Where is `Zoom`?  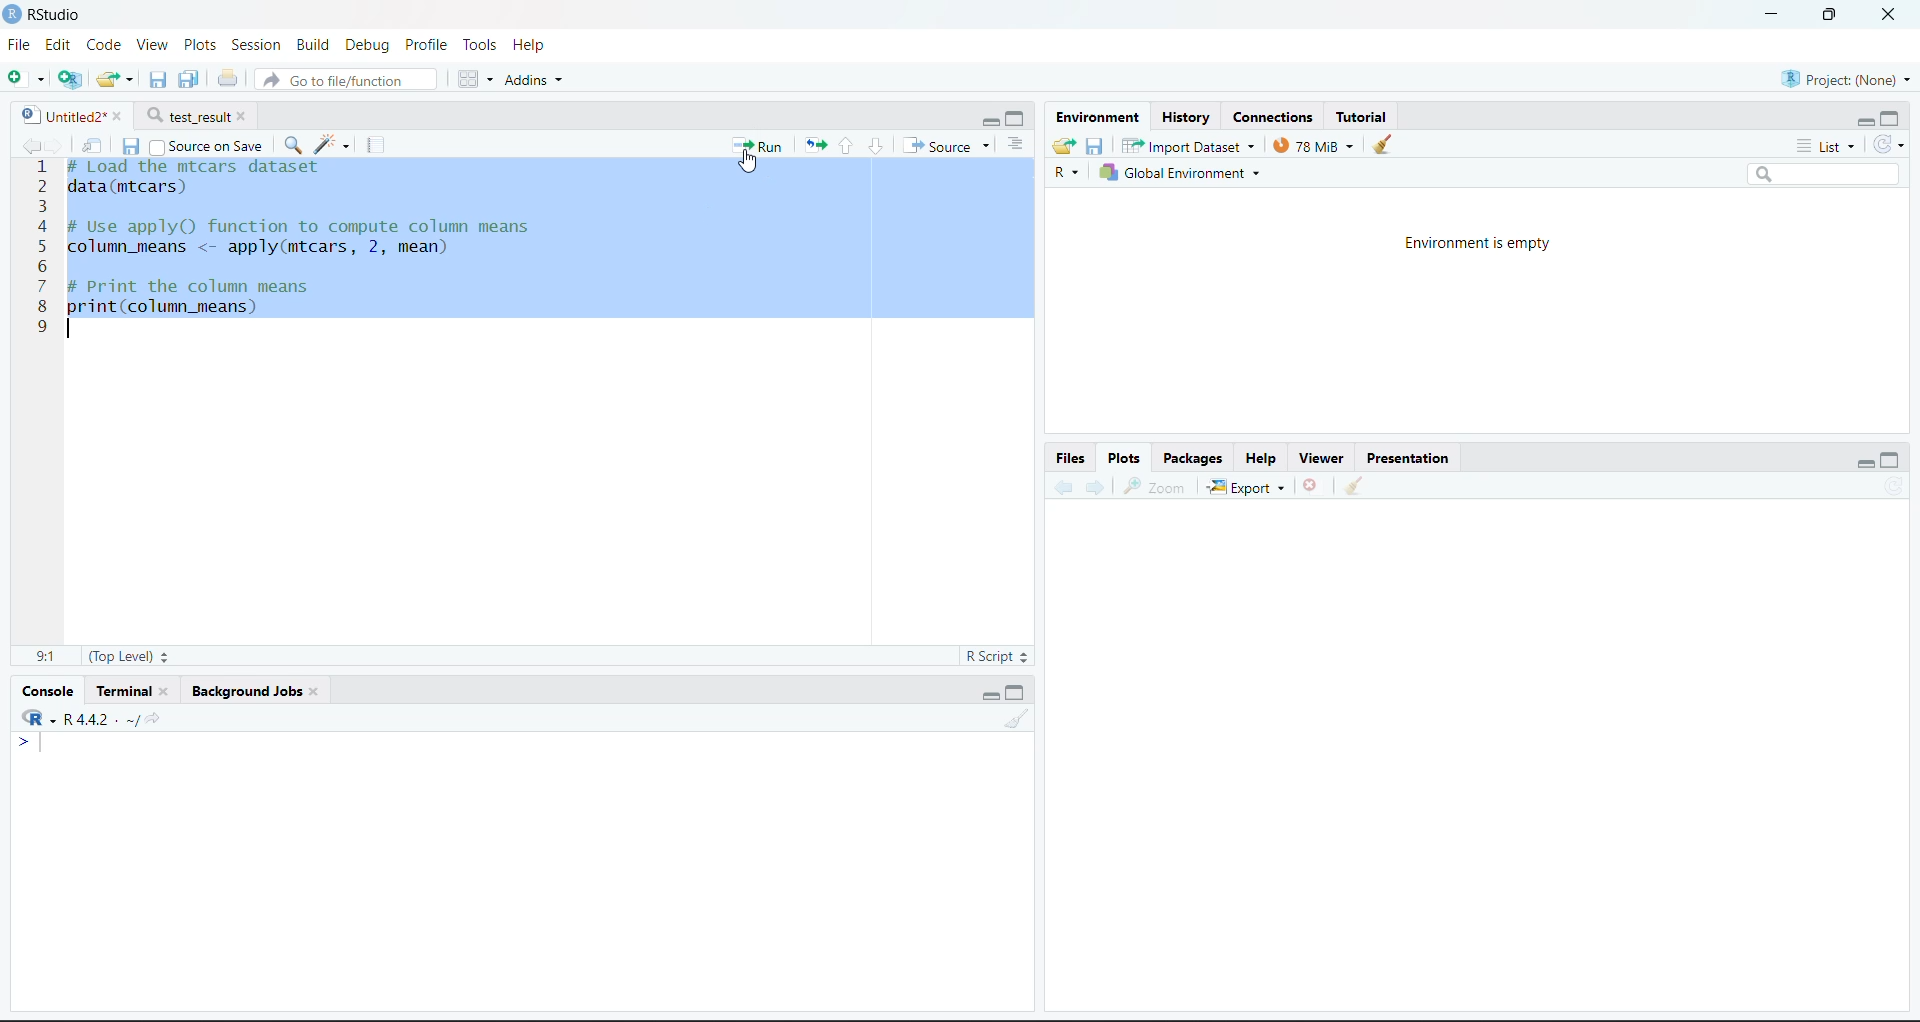
Zoom is located at coordinates (1157, 488).